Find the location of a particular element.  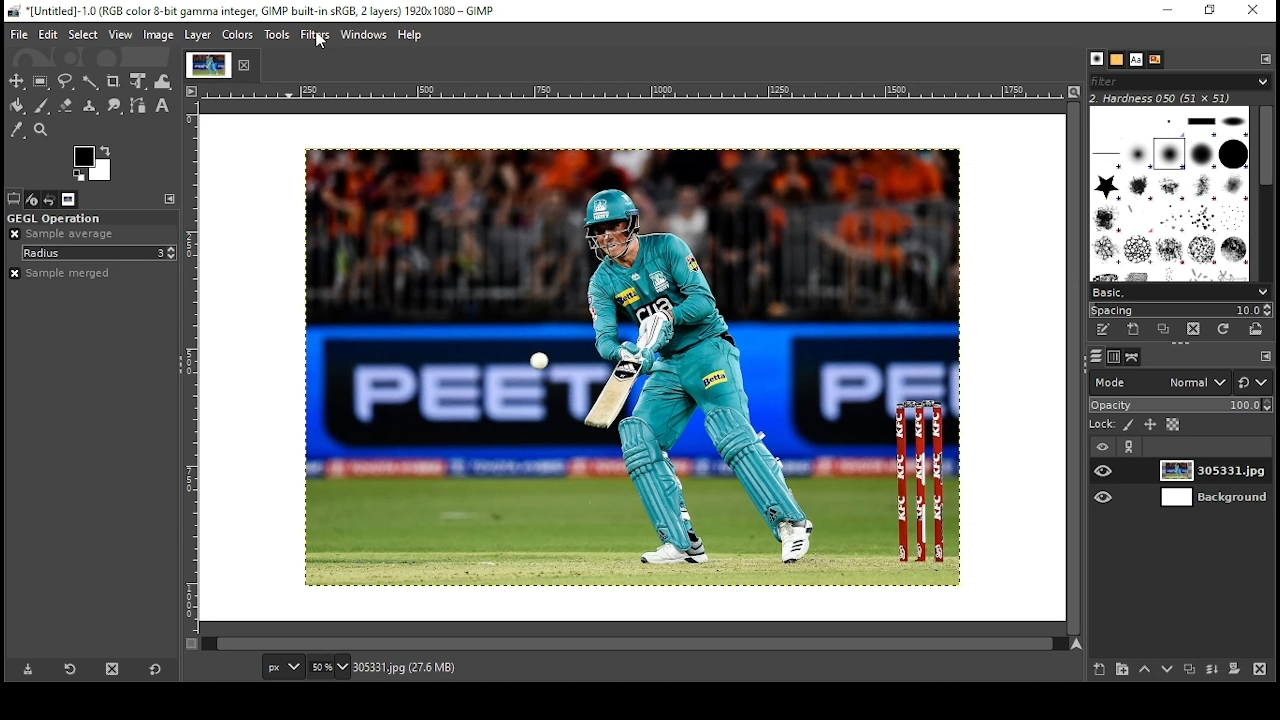

lock pixels is located at coordinates (1128, 425).